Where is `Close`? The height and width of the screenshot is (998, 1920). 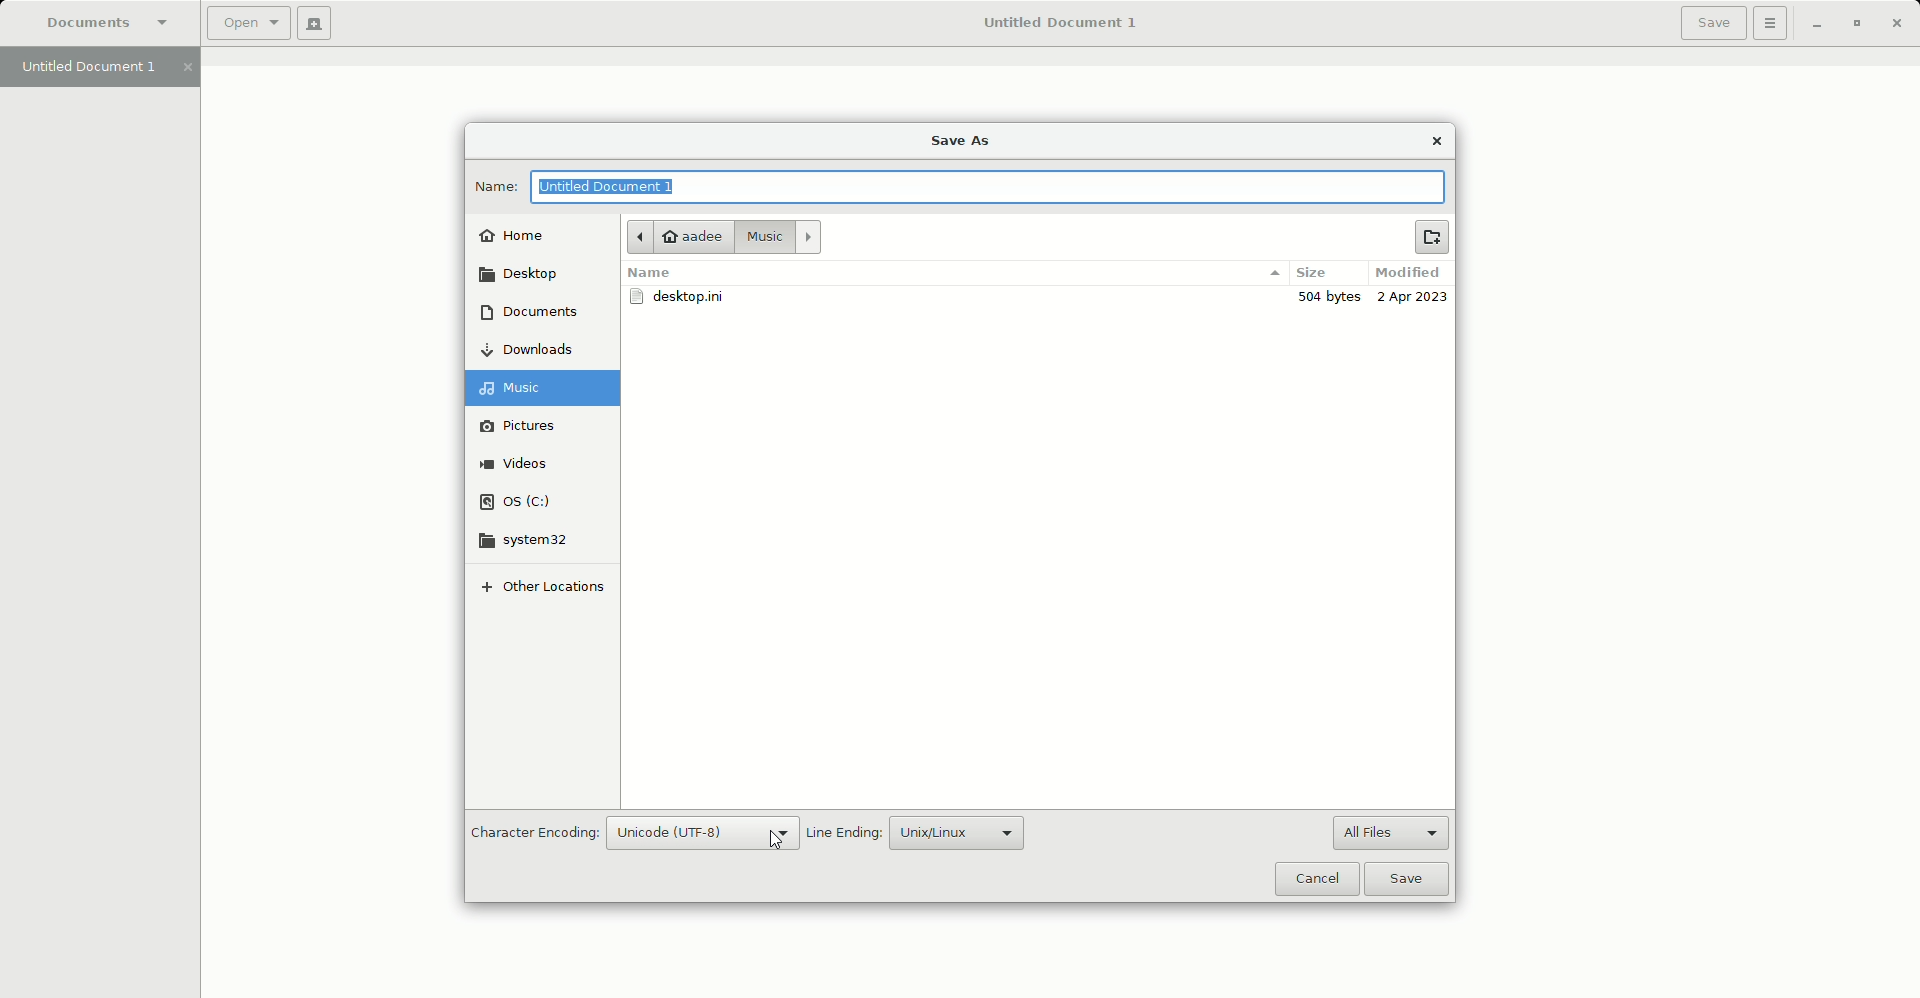 Close is located at coordinates (1897, 23).